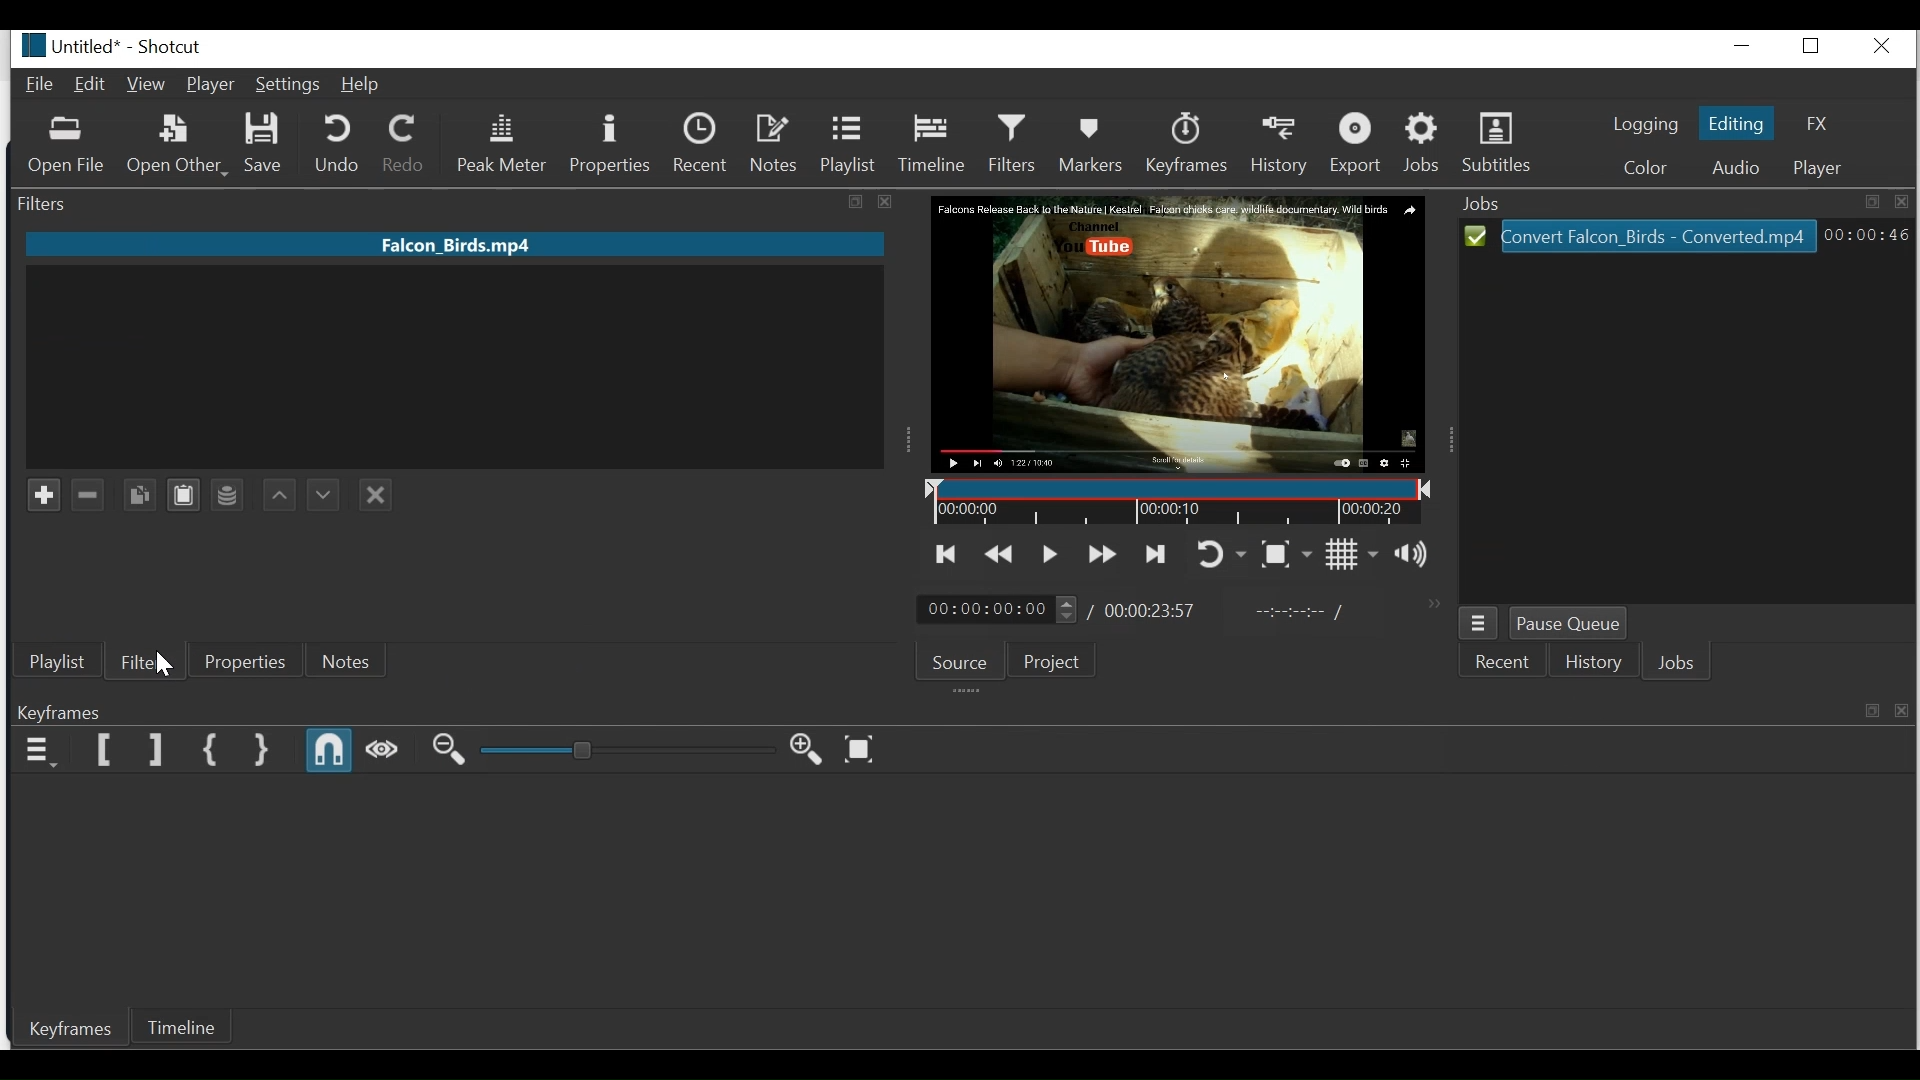 The image size is (1920, 1080). Describe the element at coordinates (41, 494) in the screenshot. I see `Add a filter` at that location.